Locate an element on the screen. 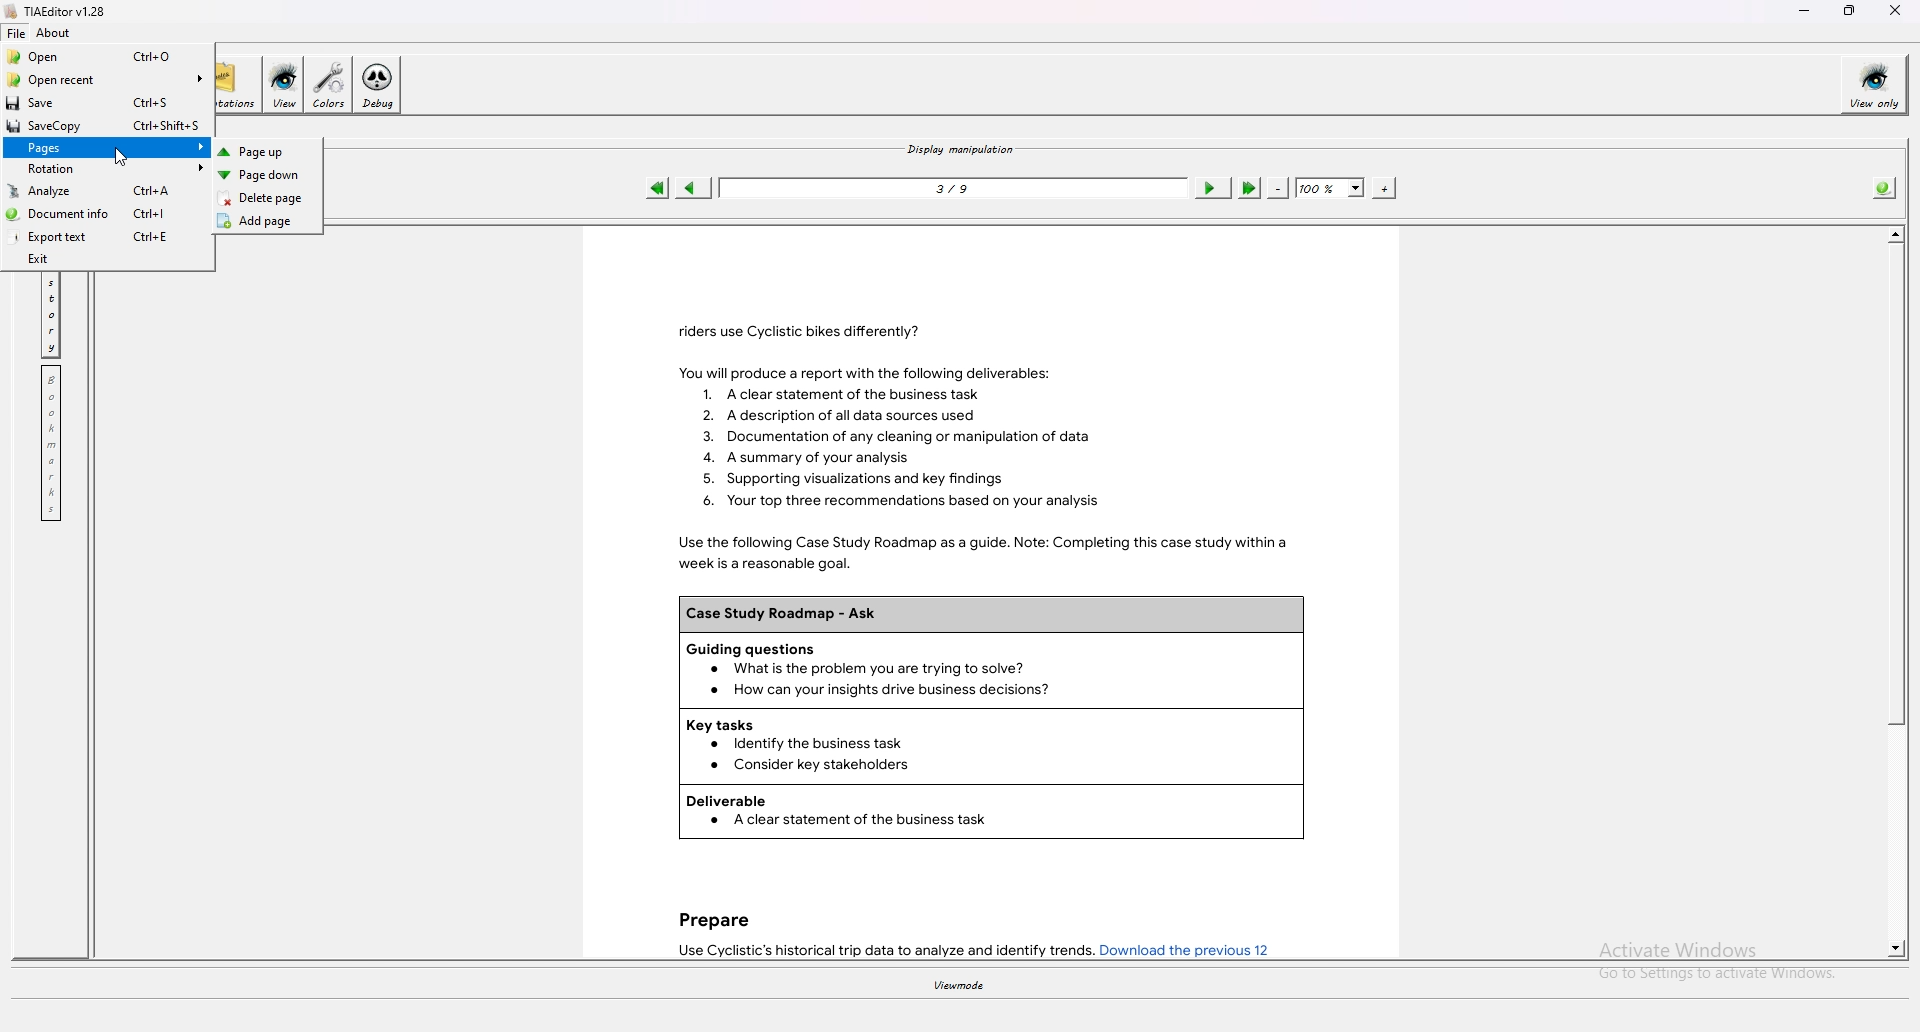  You will produce a report with the following deliverables:
1. Aclear statement of the business task
2. A description of all data sources used
3. Documentation of any cleaning or manipulation of data
4. A summary of your analysis
5. Supporting visualizations and key findings
6. Your top three recommendations based on your analysis is located at coordinates (904, 439).